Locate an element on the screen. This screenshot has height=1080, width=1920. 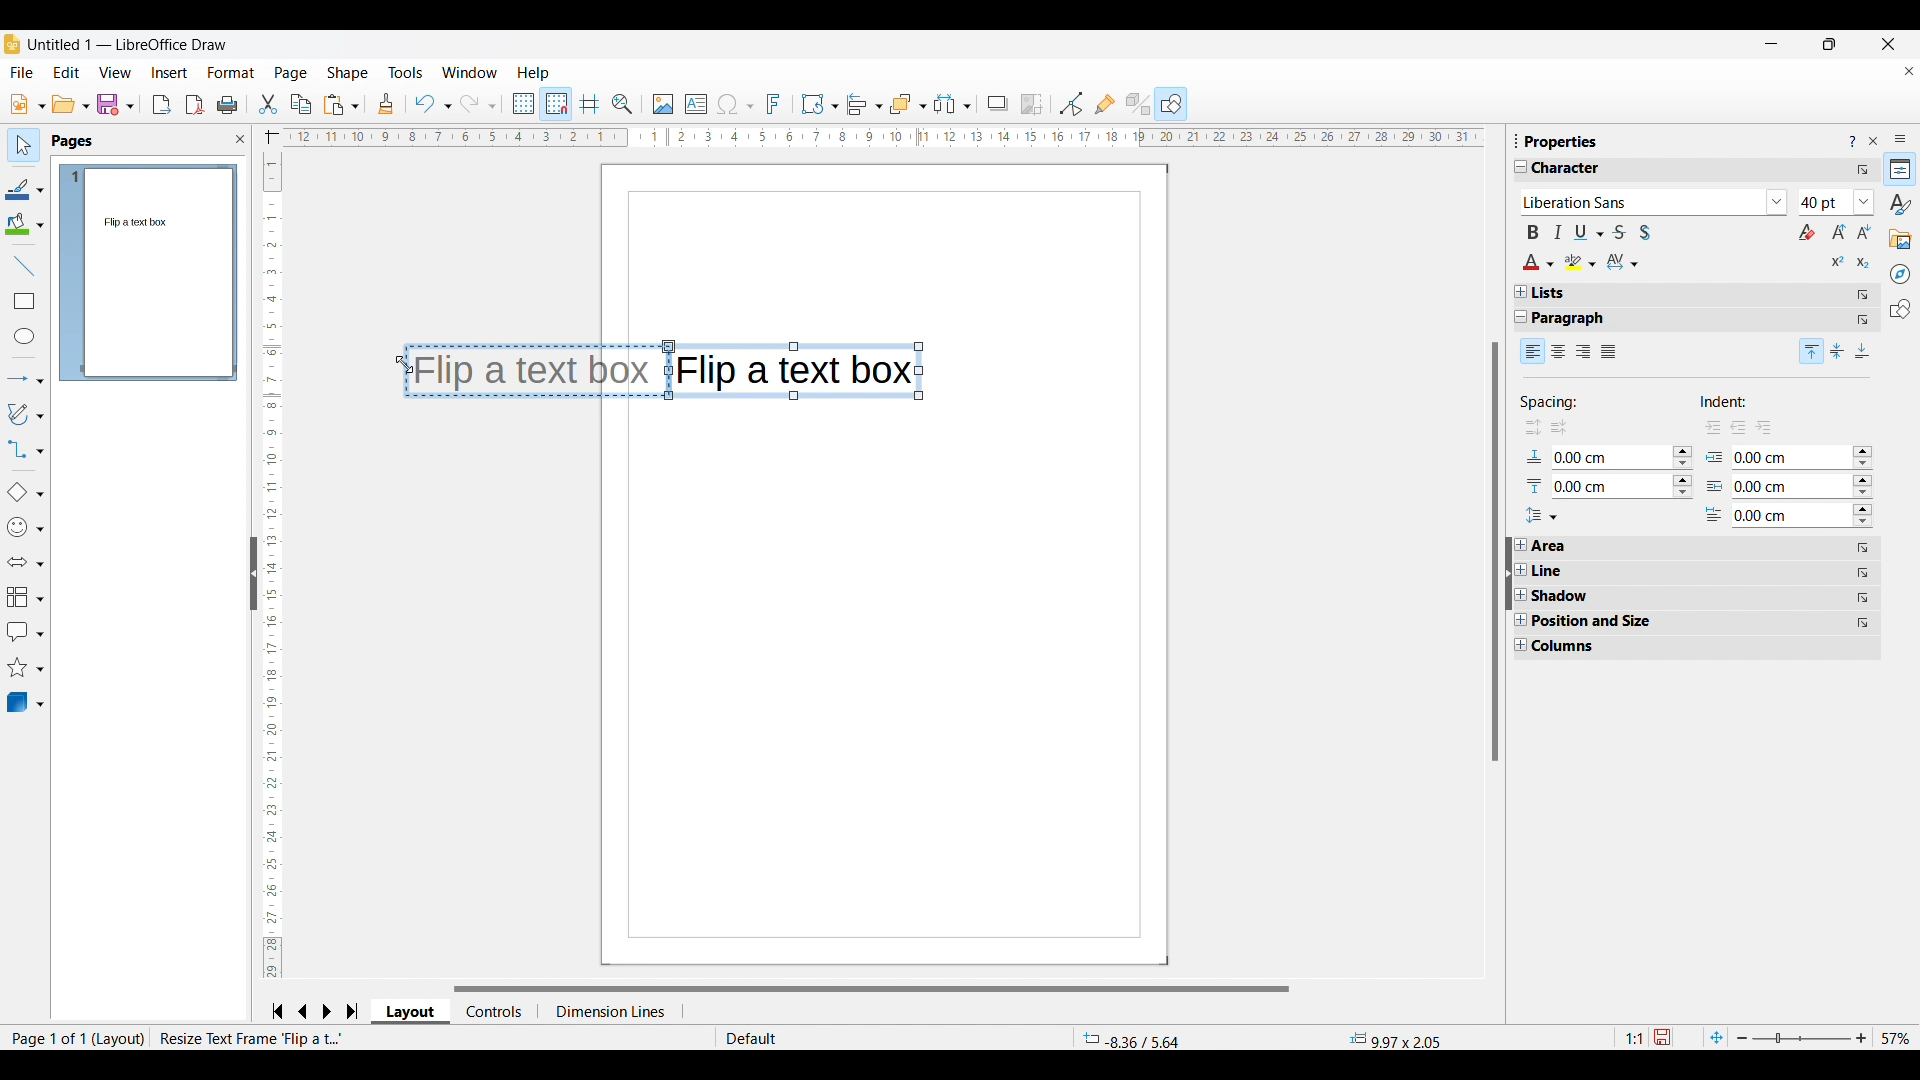
Type in character sizes is located at coordinates (1825, 204).